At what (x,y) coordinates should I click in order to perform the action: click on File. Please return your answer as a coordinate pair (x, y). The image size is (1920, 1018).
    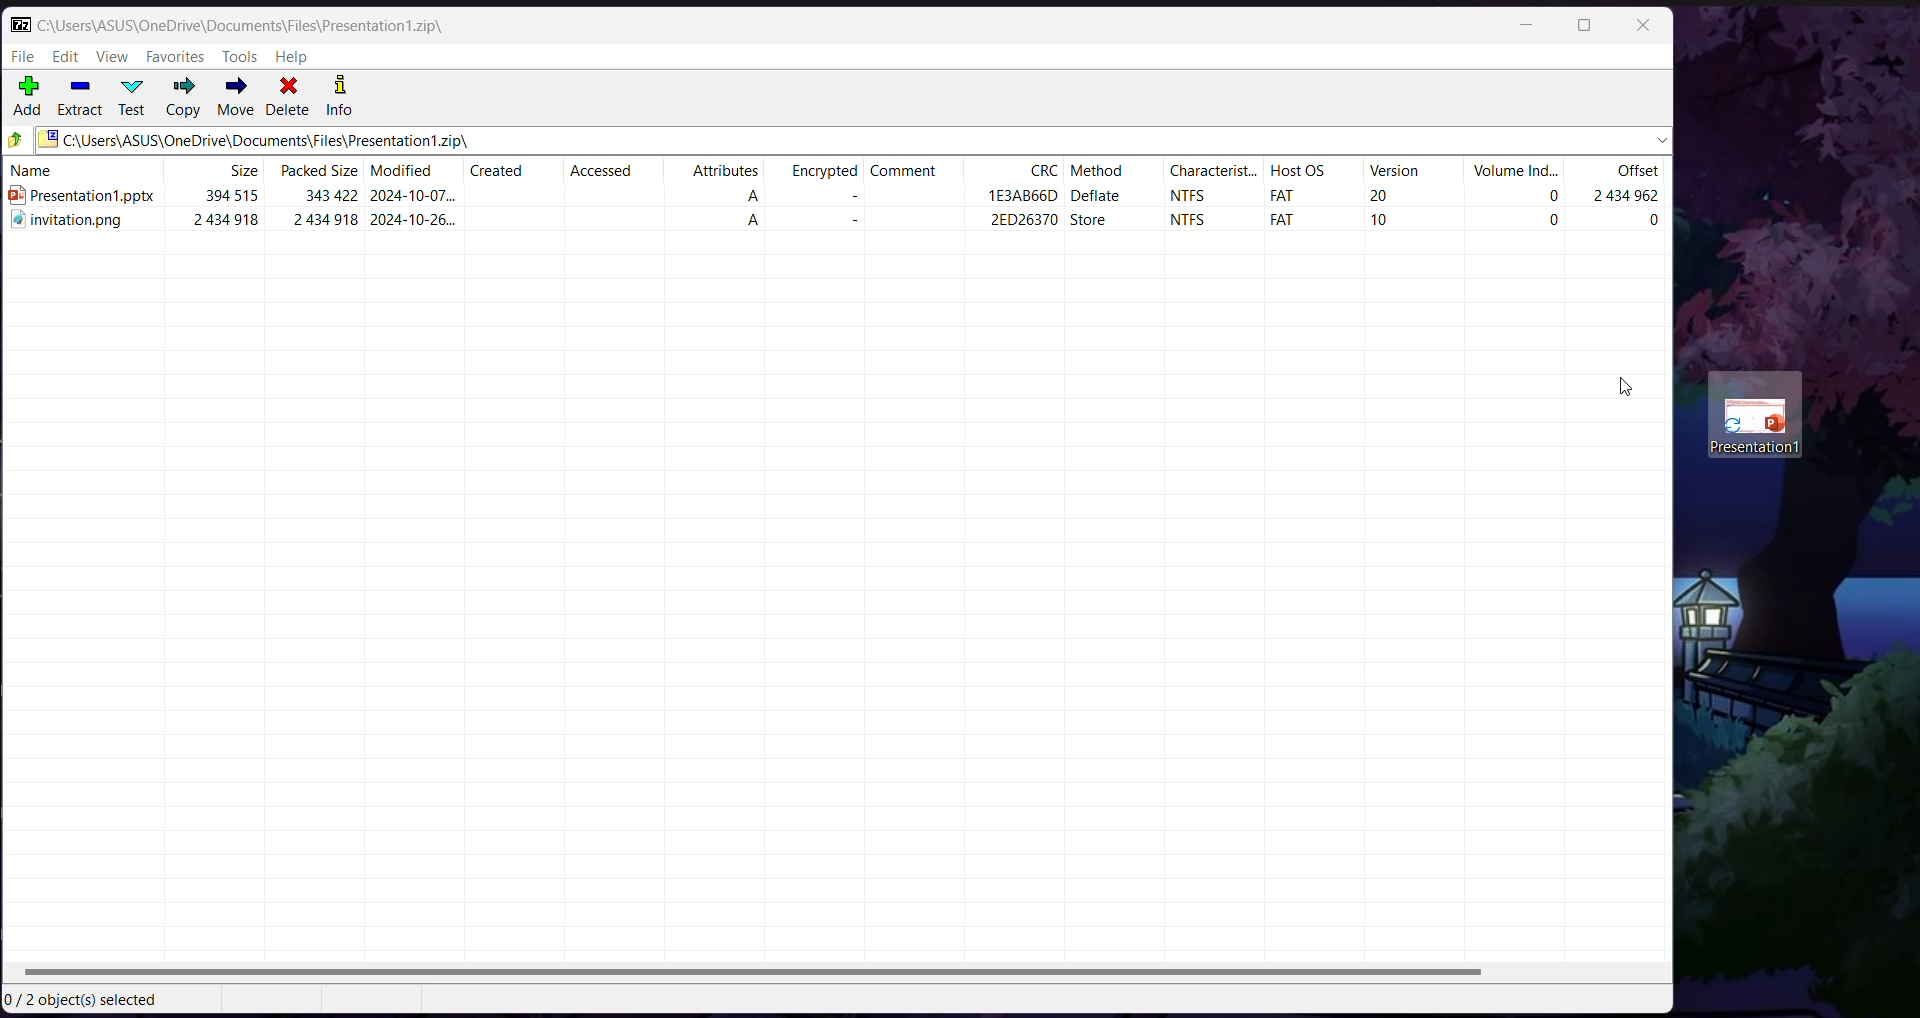
    Looking at the image, I should click on (22, 58).